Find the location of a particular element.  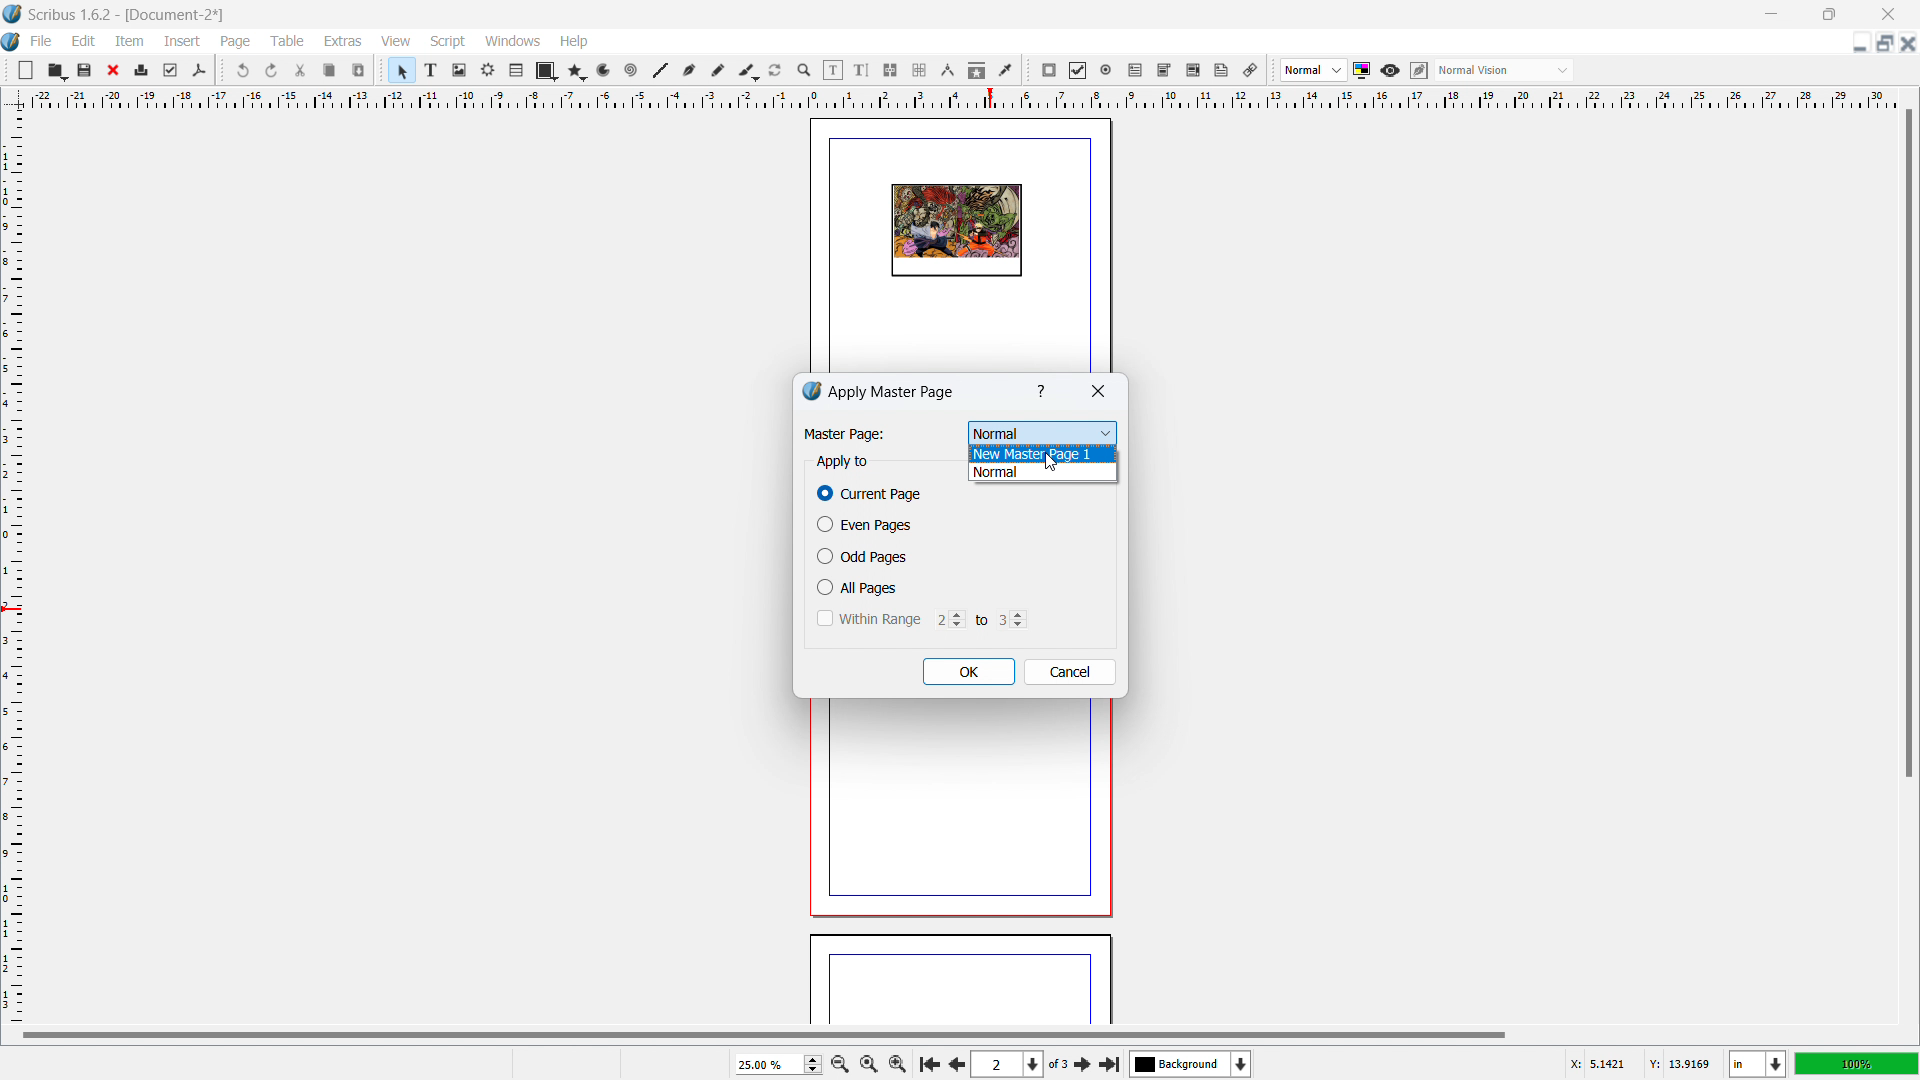

spirals is located at coordinates (632, 71).